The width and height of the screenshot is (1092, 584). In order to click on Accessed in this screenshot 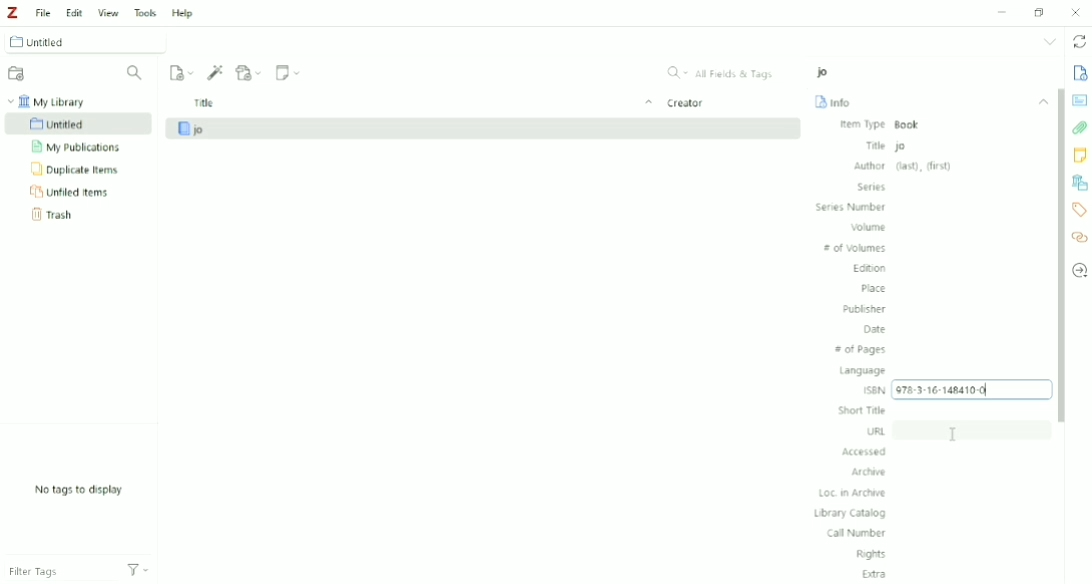, I will do `click(864, 452)`.